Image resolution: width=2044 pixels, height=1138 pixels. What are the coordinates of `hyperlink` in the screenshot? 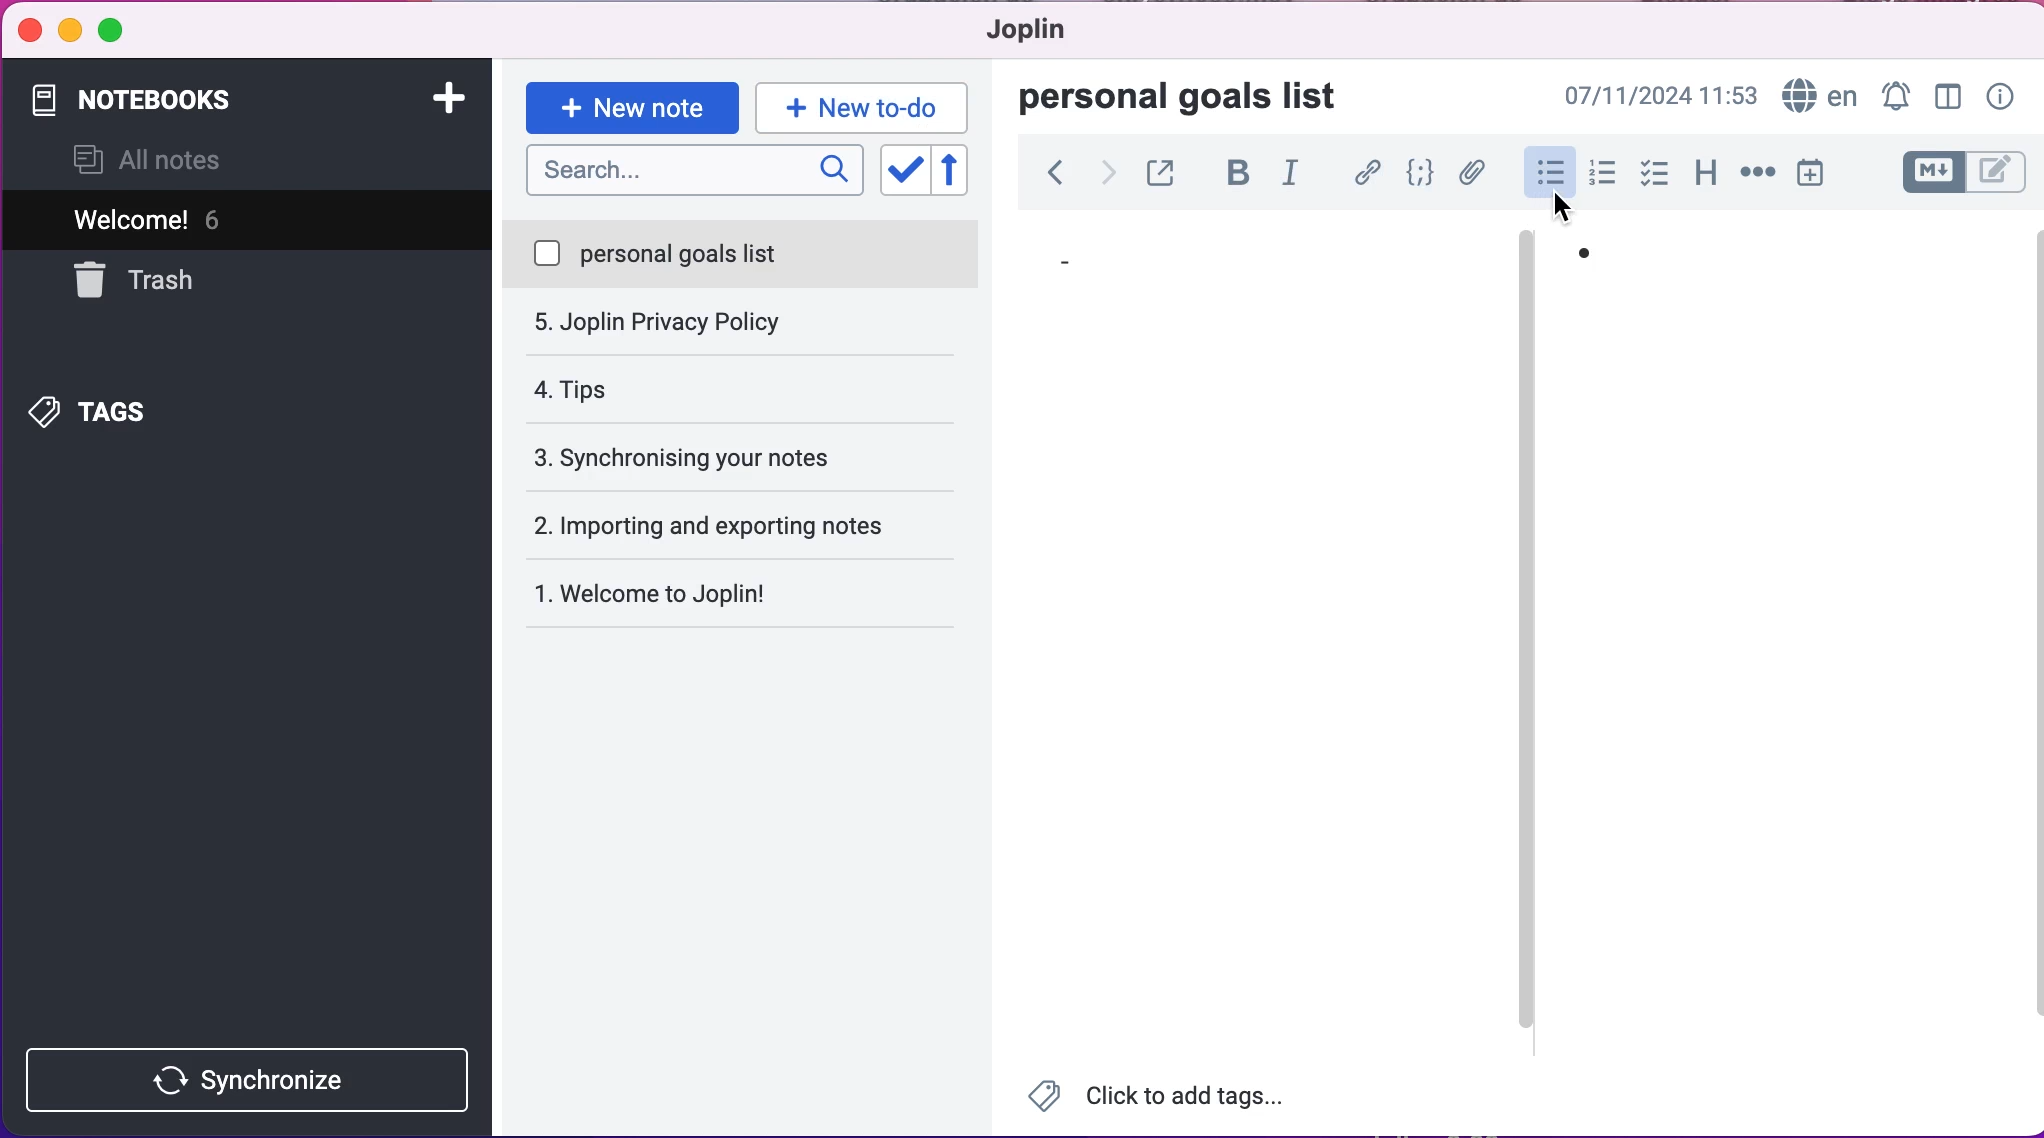 It's located at (1367, 173).